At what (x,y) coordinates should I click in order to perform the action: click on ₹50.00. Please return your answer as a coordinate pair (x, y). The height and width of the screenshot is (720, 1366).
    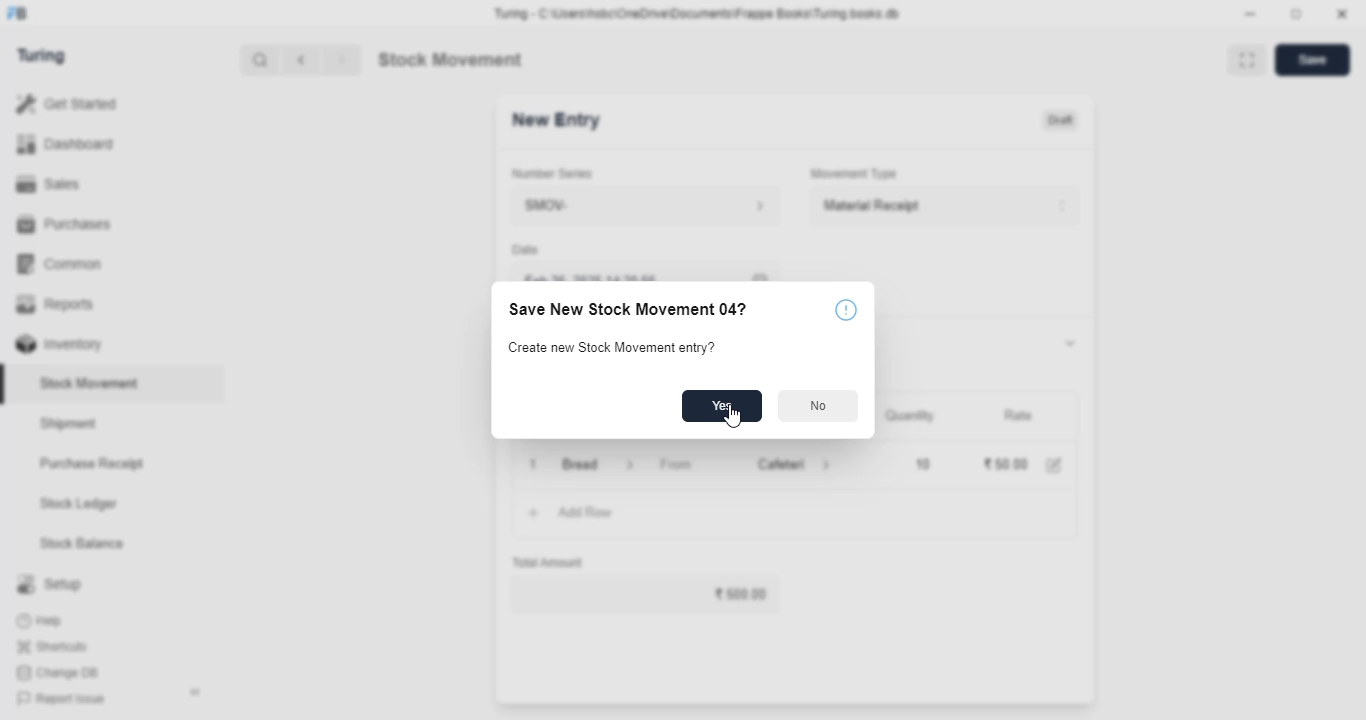
    Looking at the image, I should click on (1007, 464).